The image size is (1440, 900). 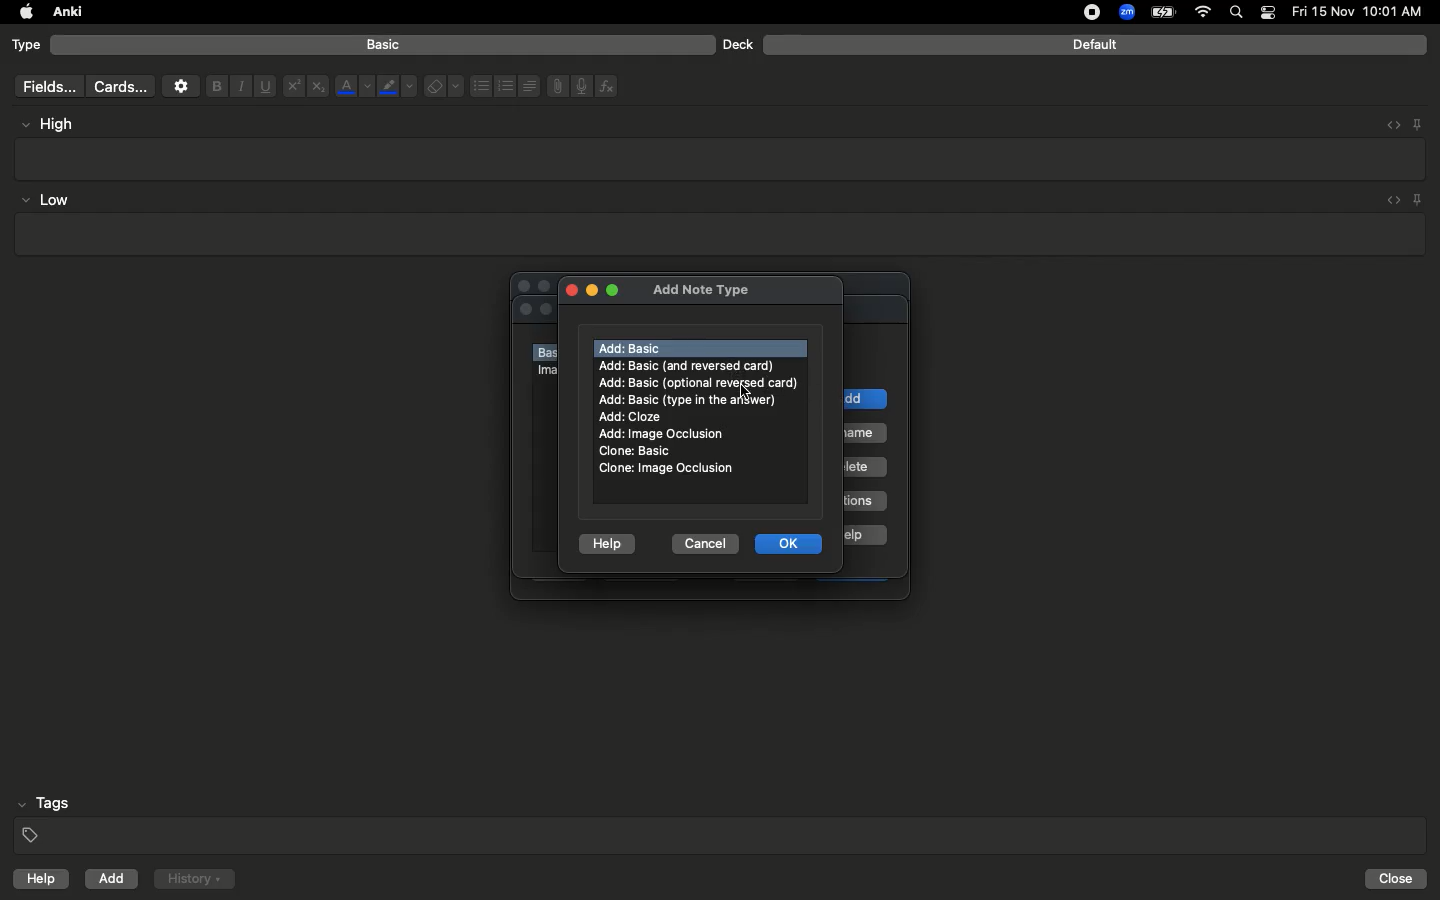 I want to click on Add close, so click(x=633, y=417).